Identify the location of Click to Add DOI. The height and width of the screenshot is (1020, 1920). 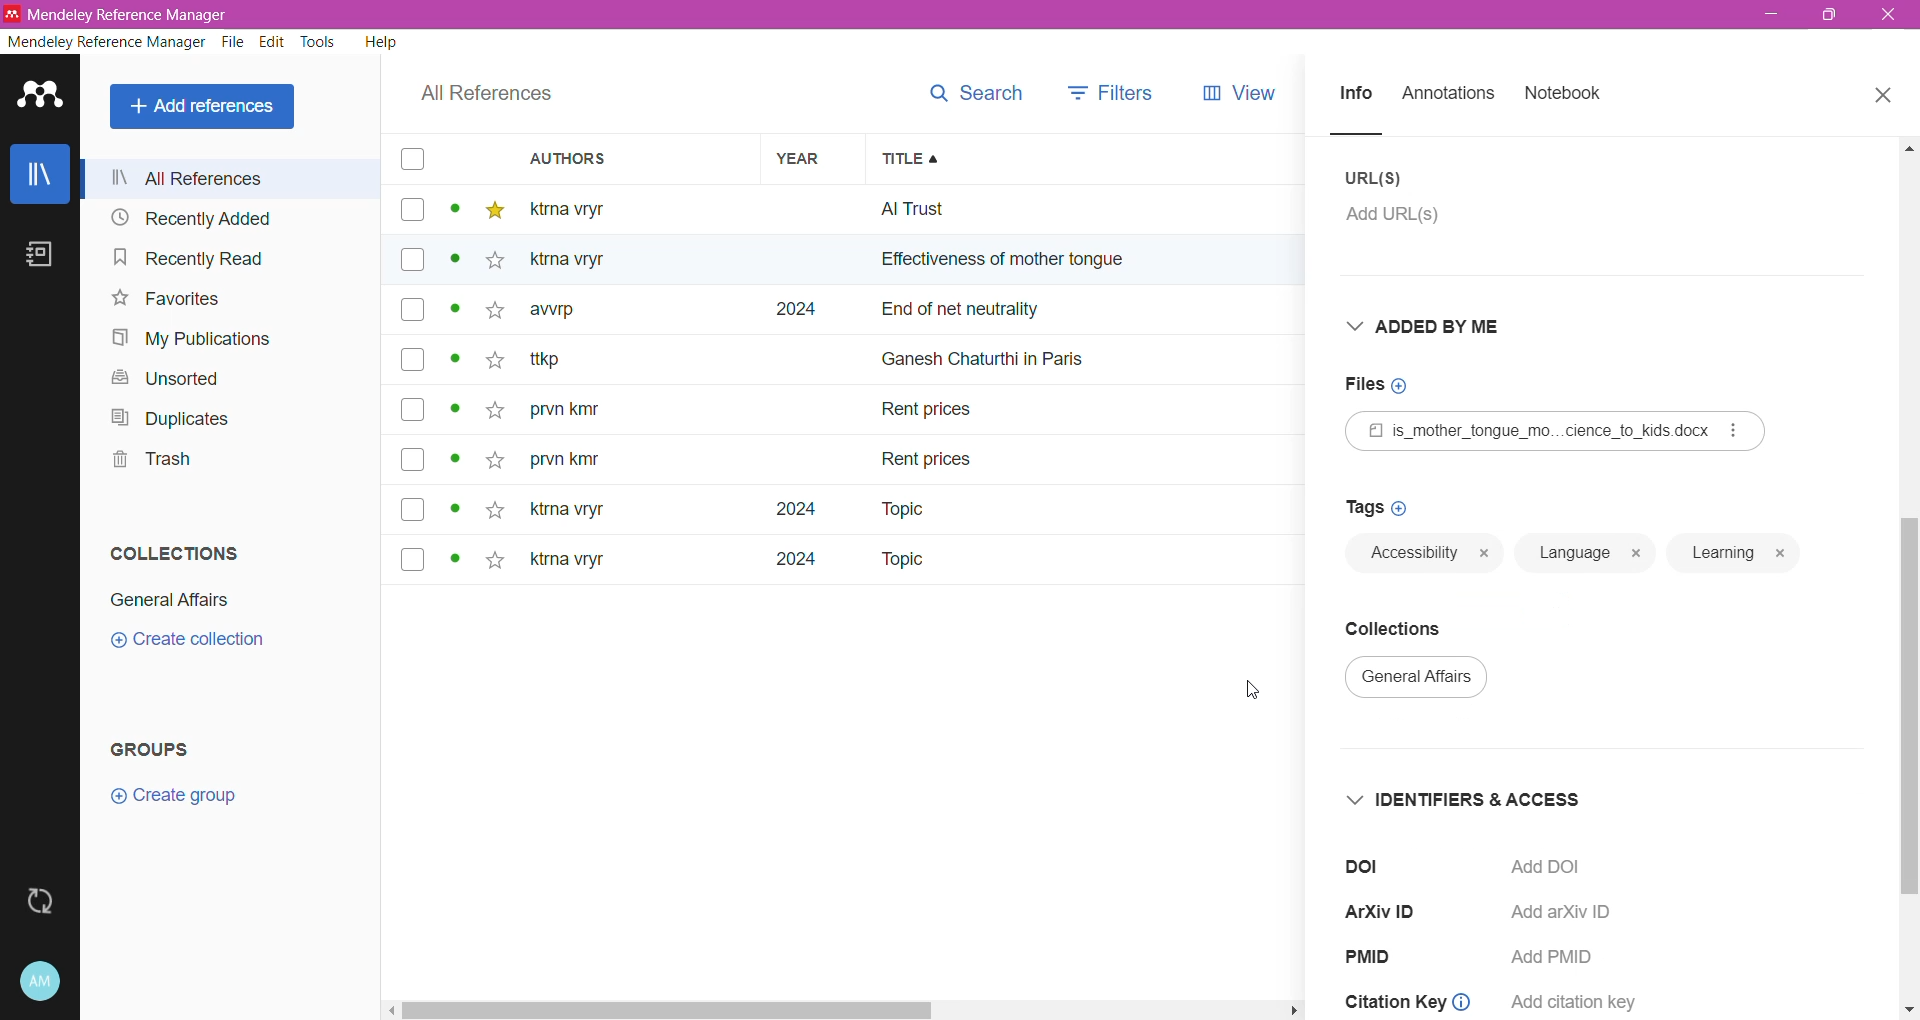
(1556, 863).